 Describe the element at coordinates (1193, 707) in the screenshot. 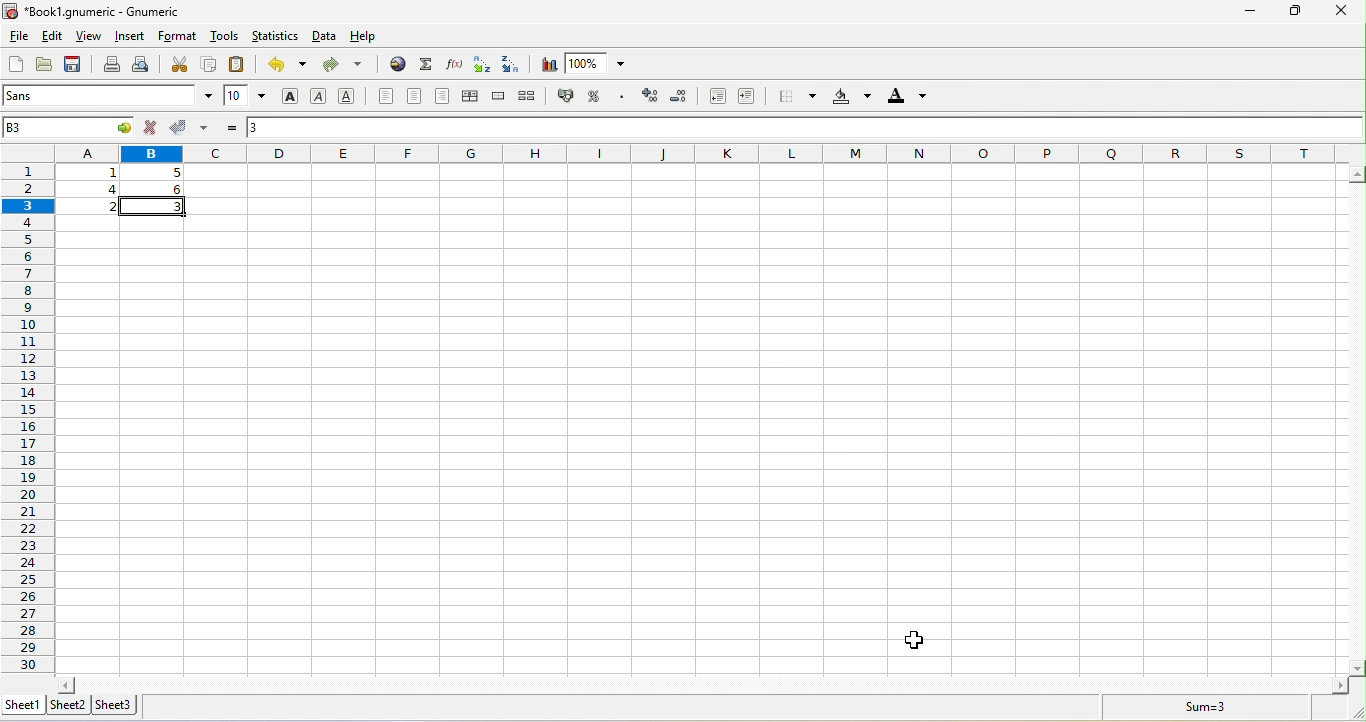

I see `sum =3` at that location.